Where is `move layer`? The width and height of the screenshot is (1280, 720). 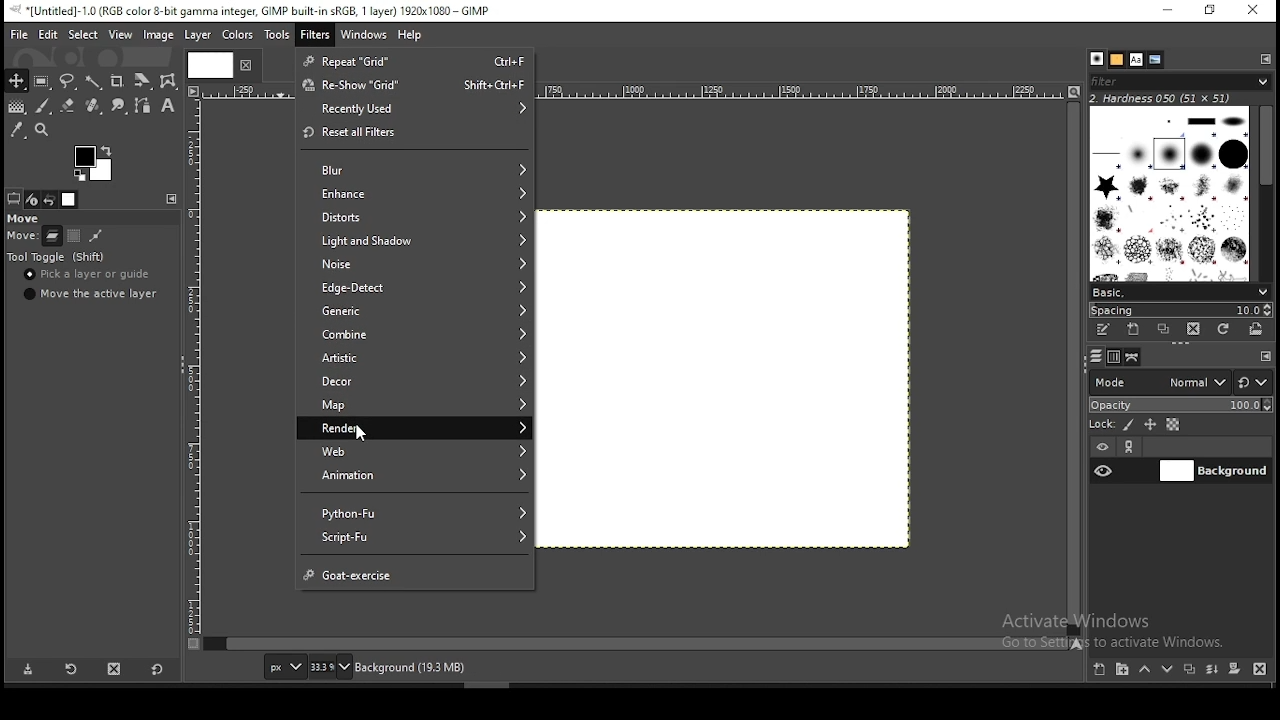 move layer is located at coordinates (52, 237).